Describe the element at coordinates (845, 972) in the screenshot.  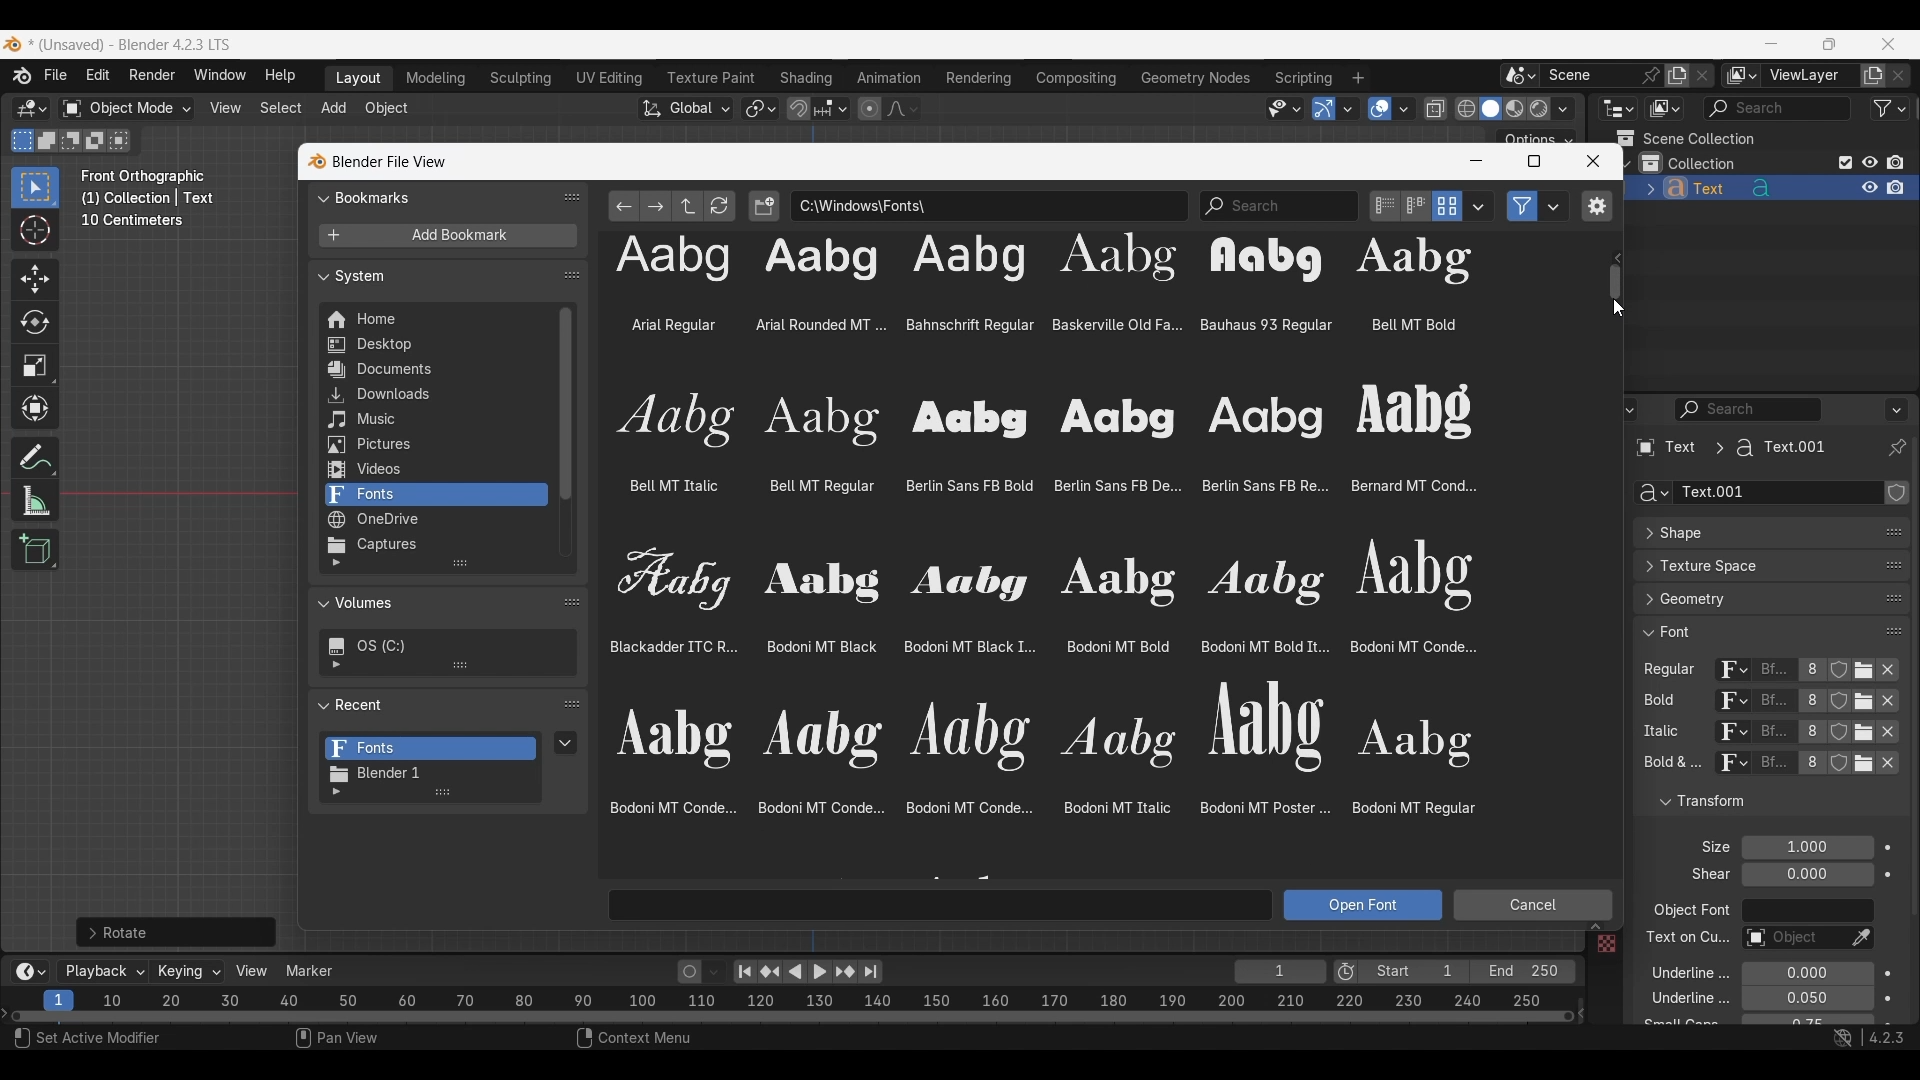
I see `Jump to key frame` at that location.